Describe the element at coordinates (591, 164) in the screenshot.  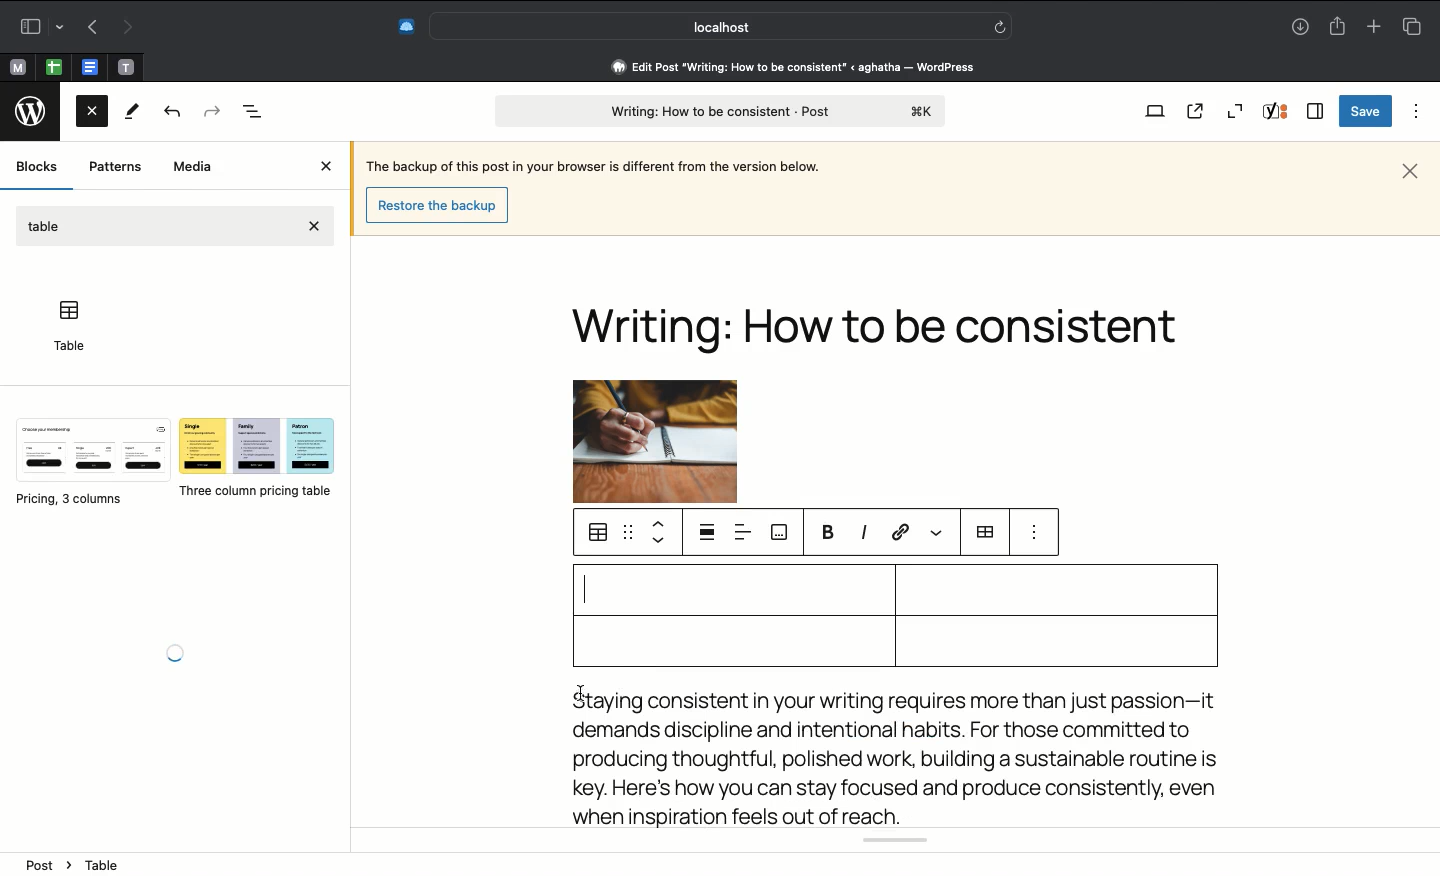
I see `Sentence about backup ` at that location.